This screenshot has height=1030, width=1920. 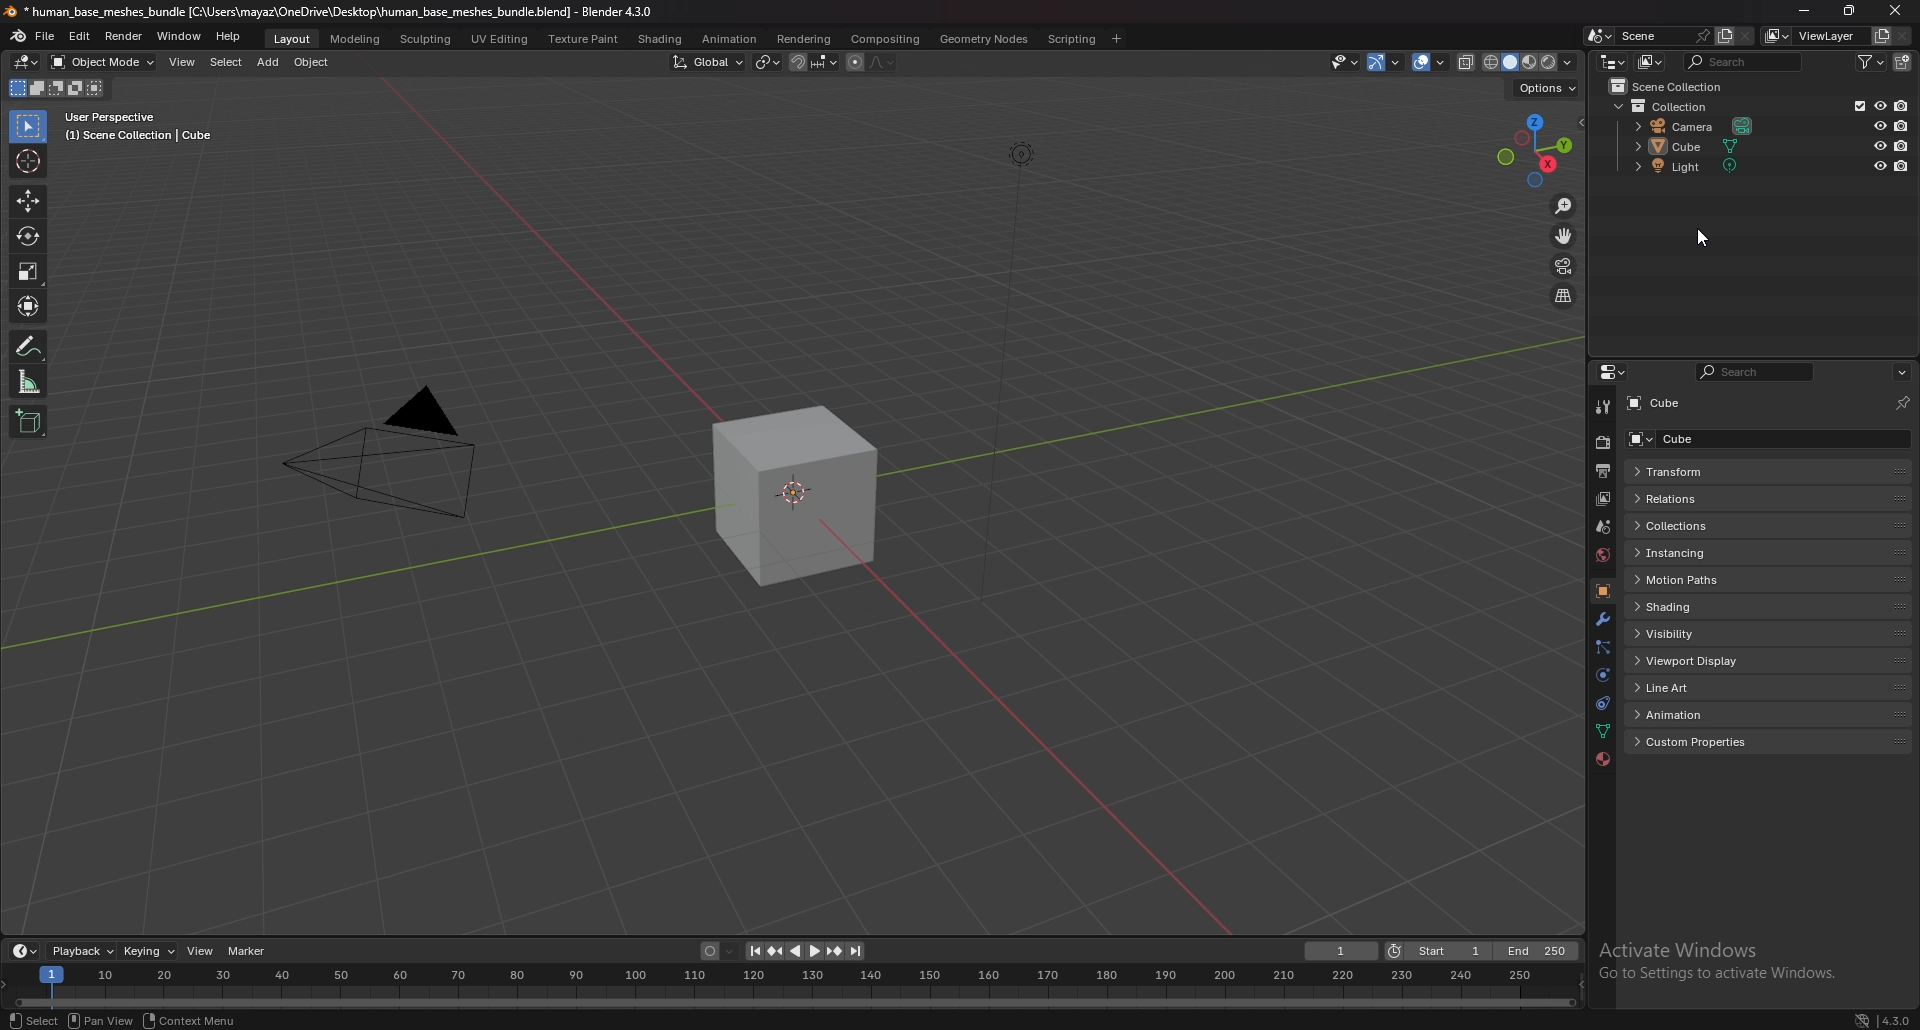 I want to click on motion paths, so click(x=1708, y=581).